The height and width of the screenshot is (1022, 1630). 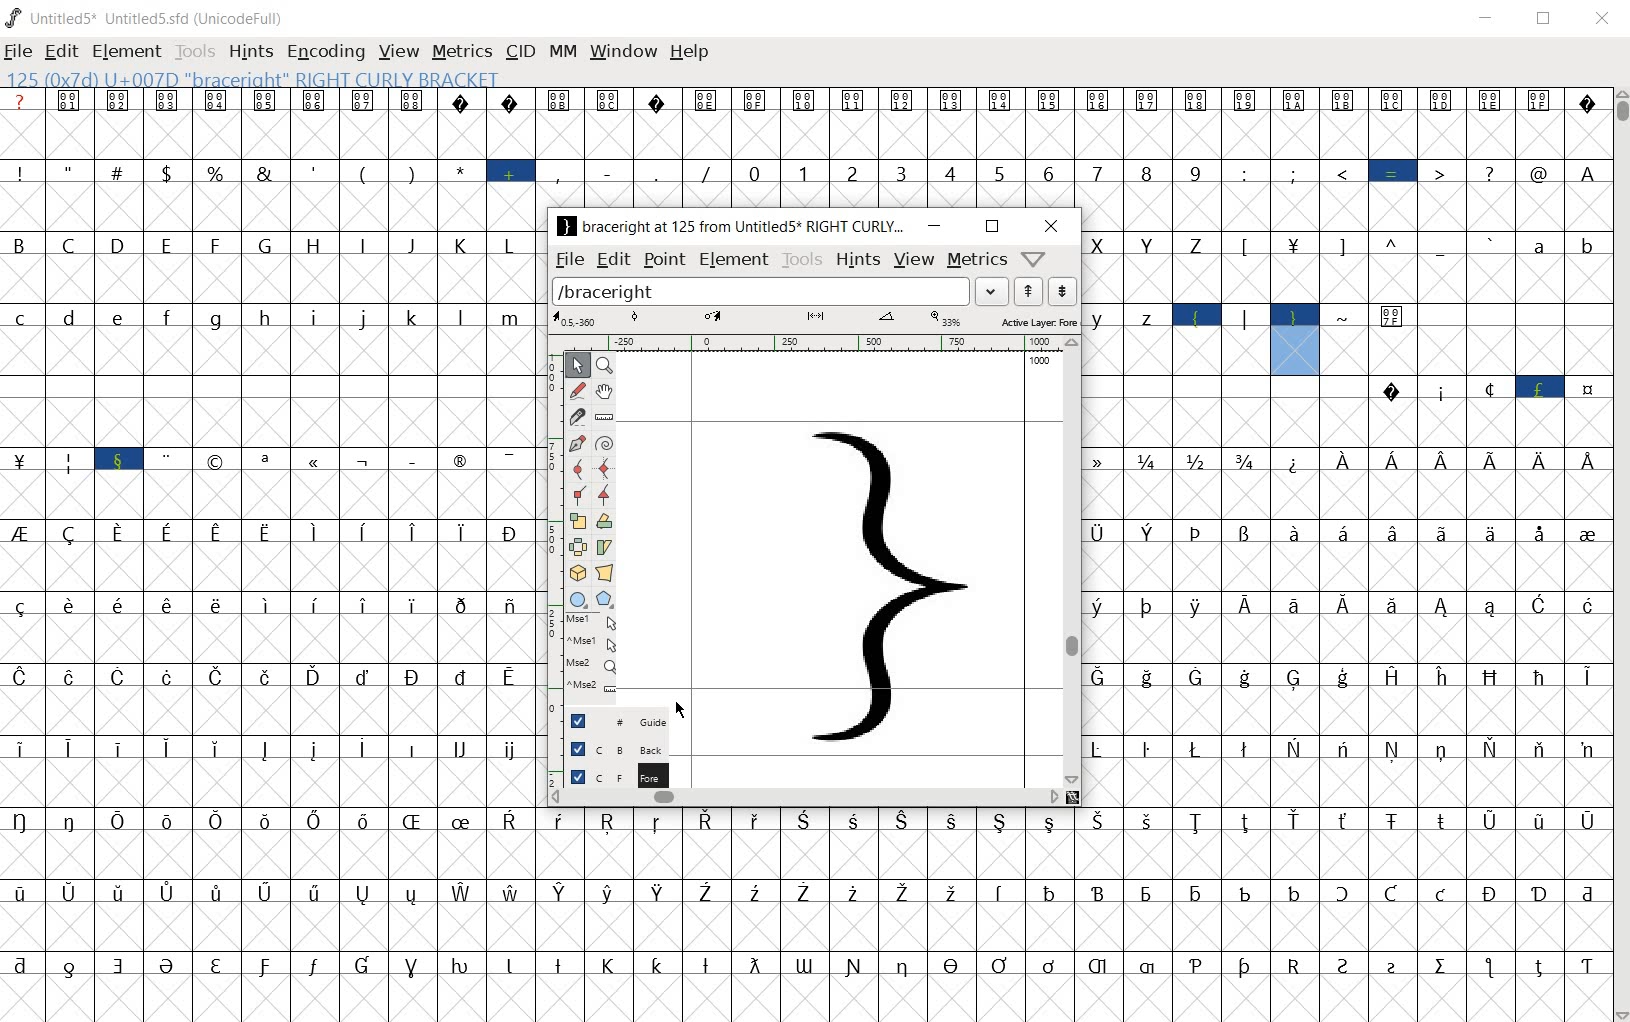 What do you see at coordinates (575, 573) in the screenshot?
I see `rotate the selection in 3D and project back to plane` at bounding box center [575, 573].